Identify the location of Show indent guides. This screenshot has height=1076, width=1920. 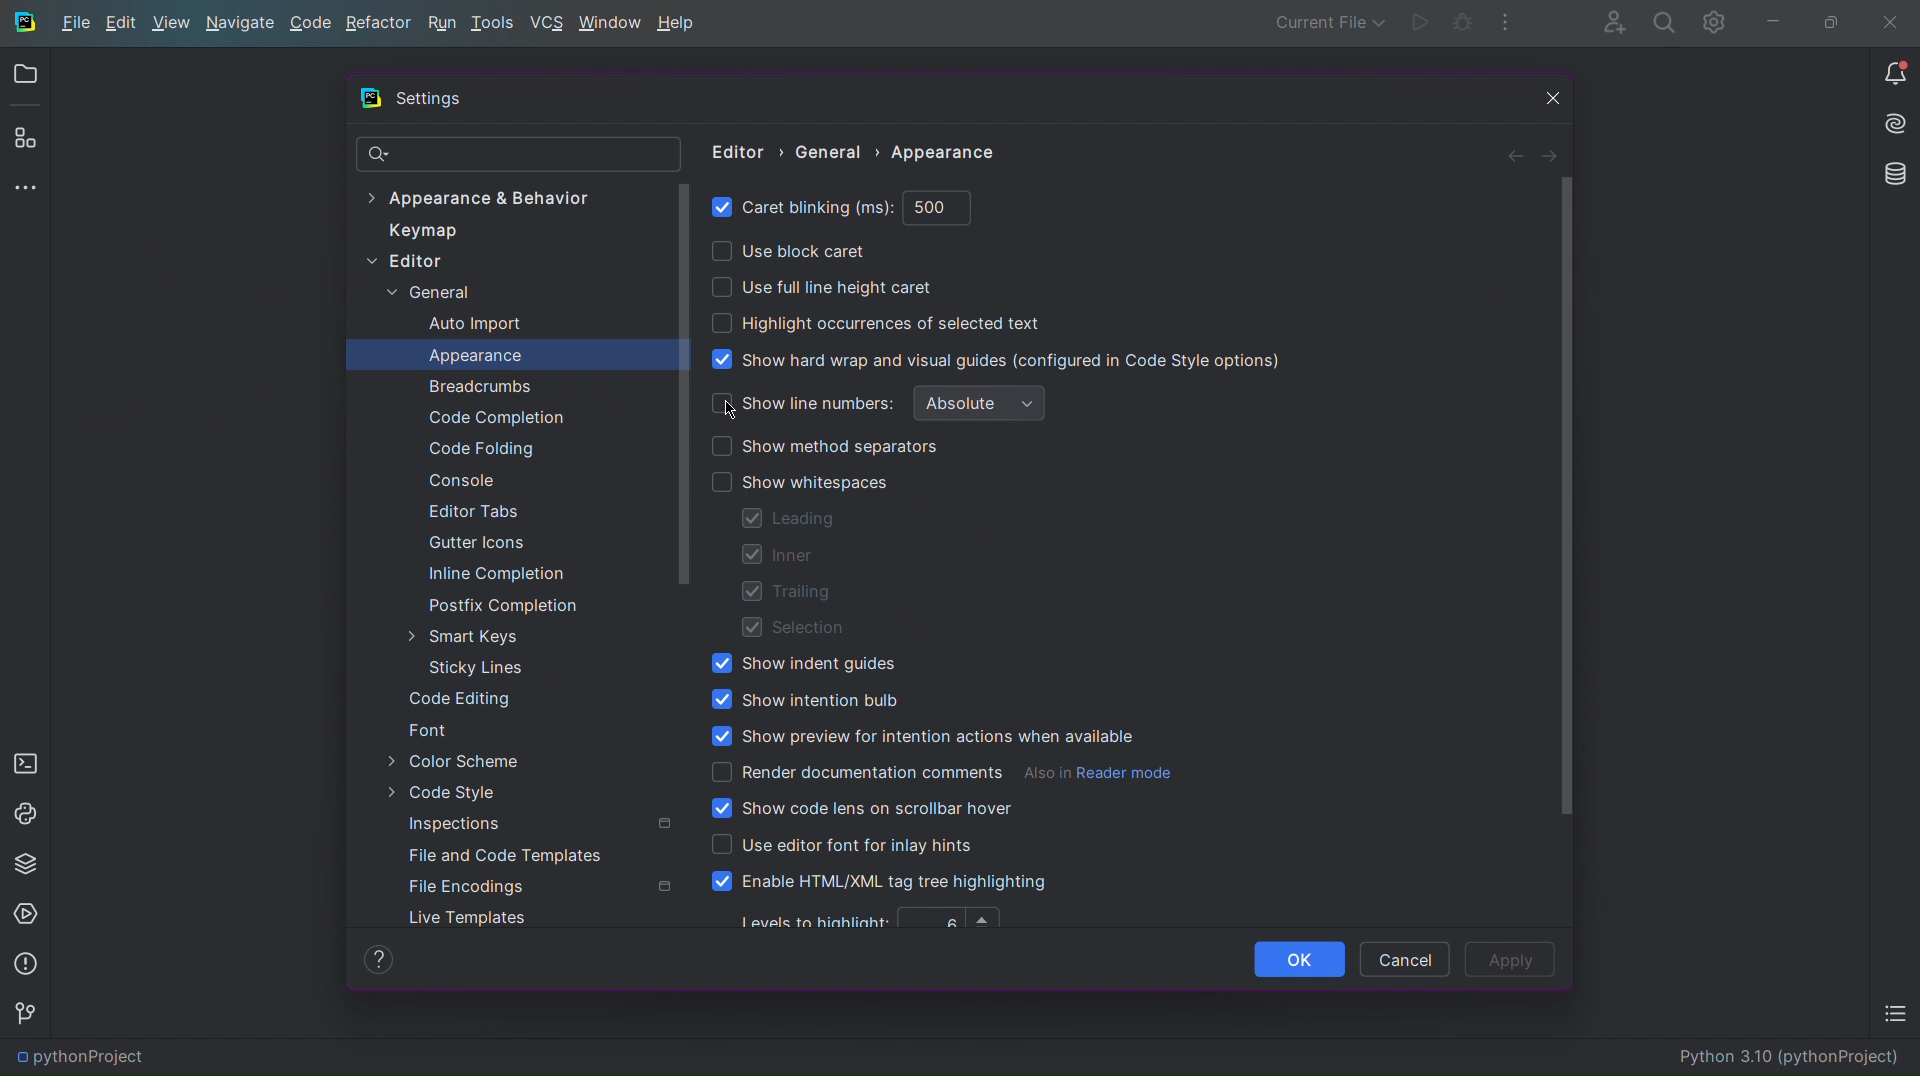
(796, 666).